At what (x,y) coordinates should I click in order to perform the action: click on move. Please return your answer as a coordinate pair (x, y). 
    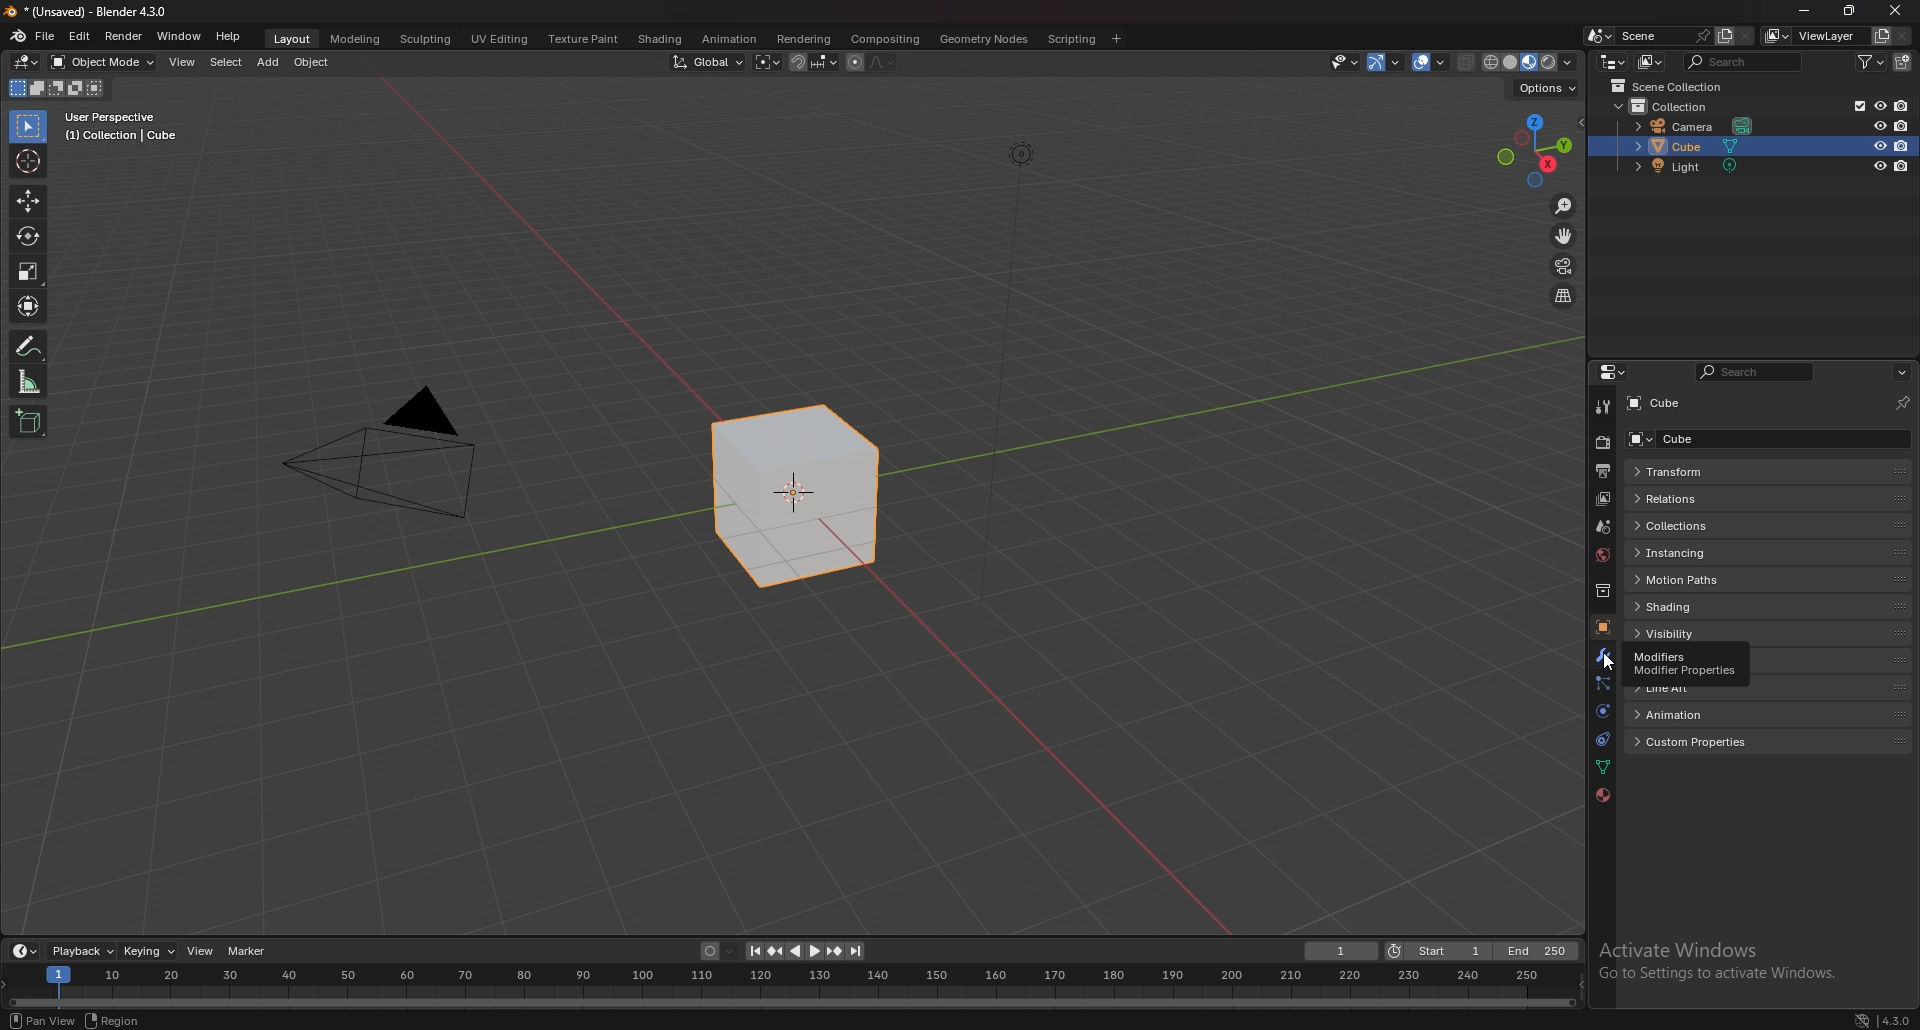
    Looking at the image, I should click on (1564, 236).